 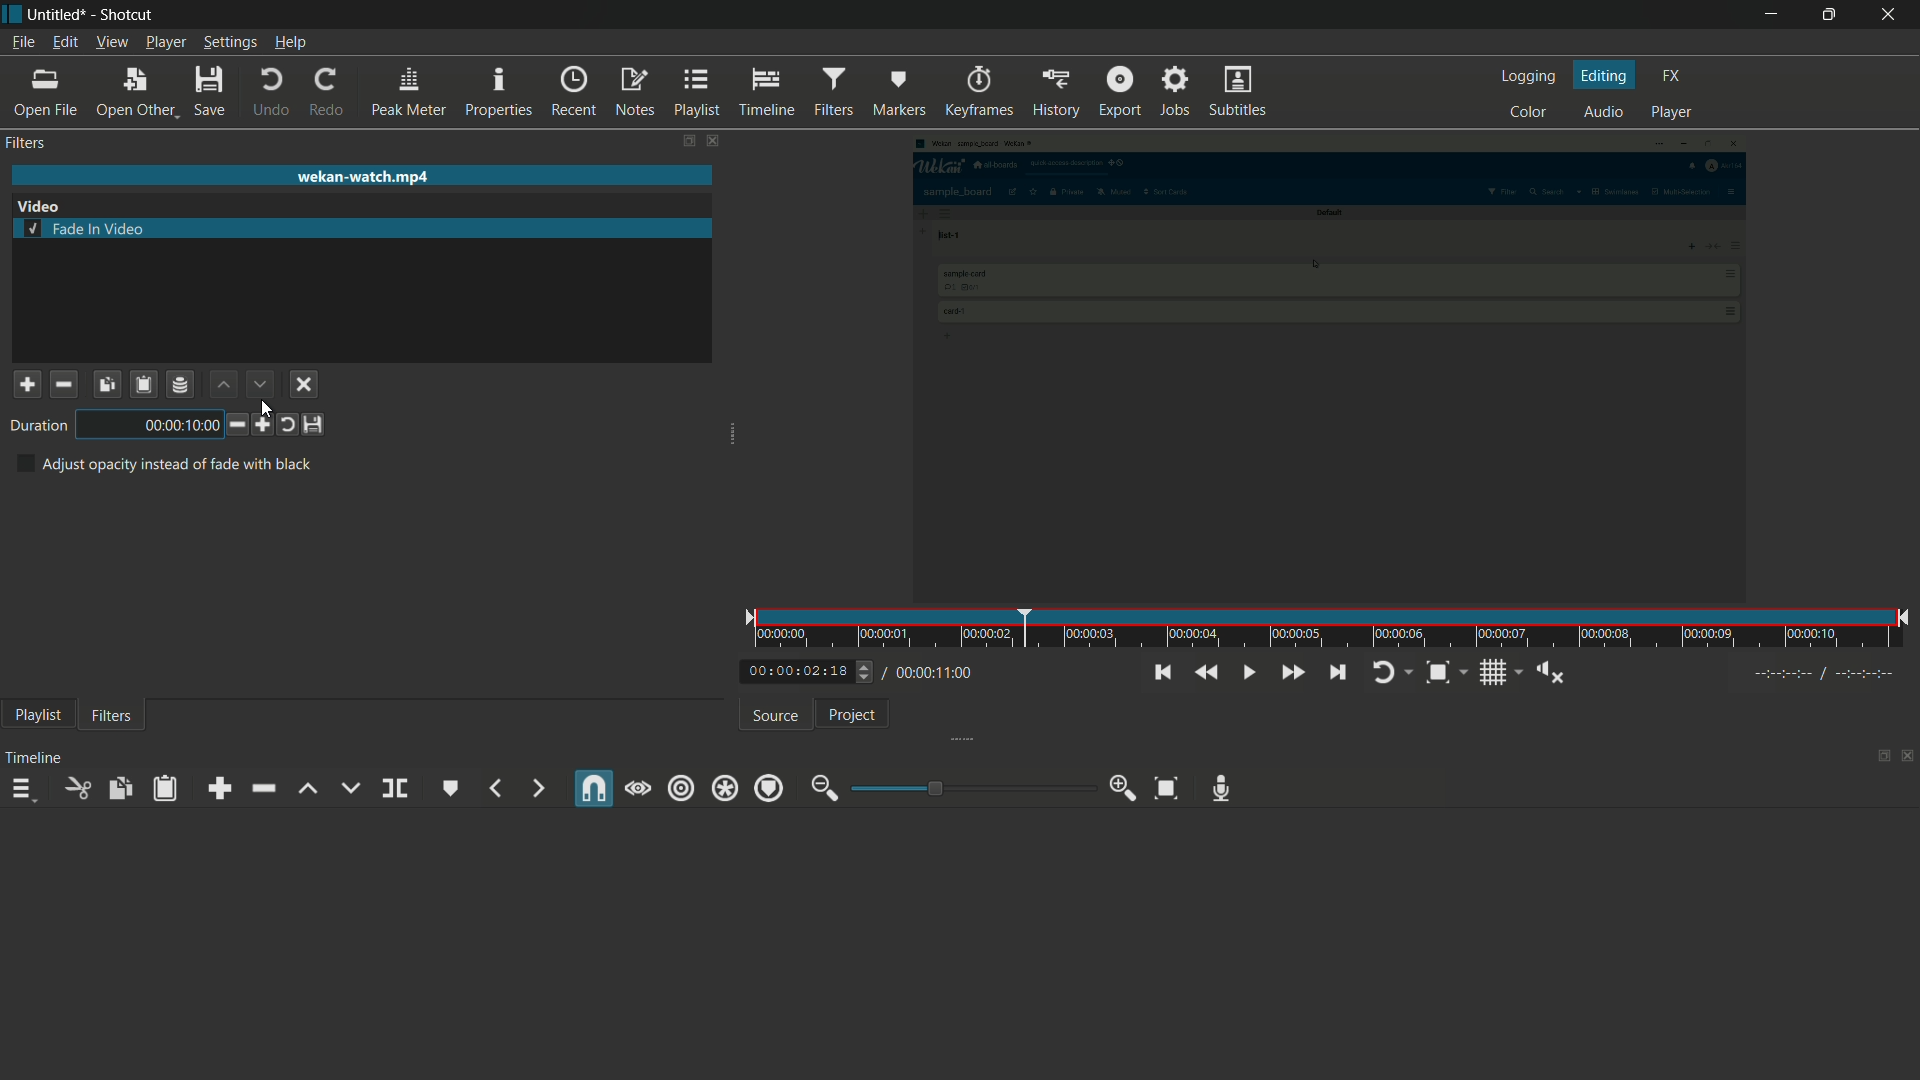 What do you see at coordinates (1337, 673) in the screenshot?
I see `skip to the next point` at bounding box center [1337, 673].